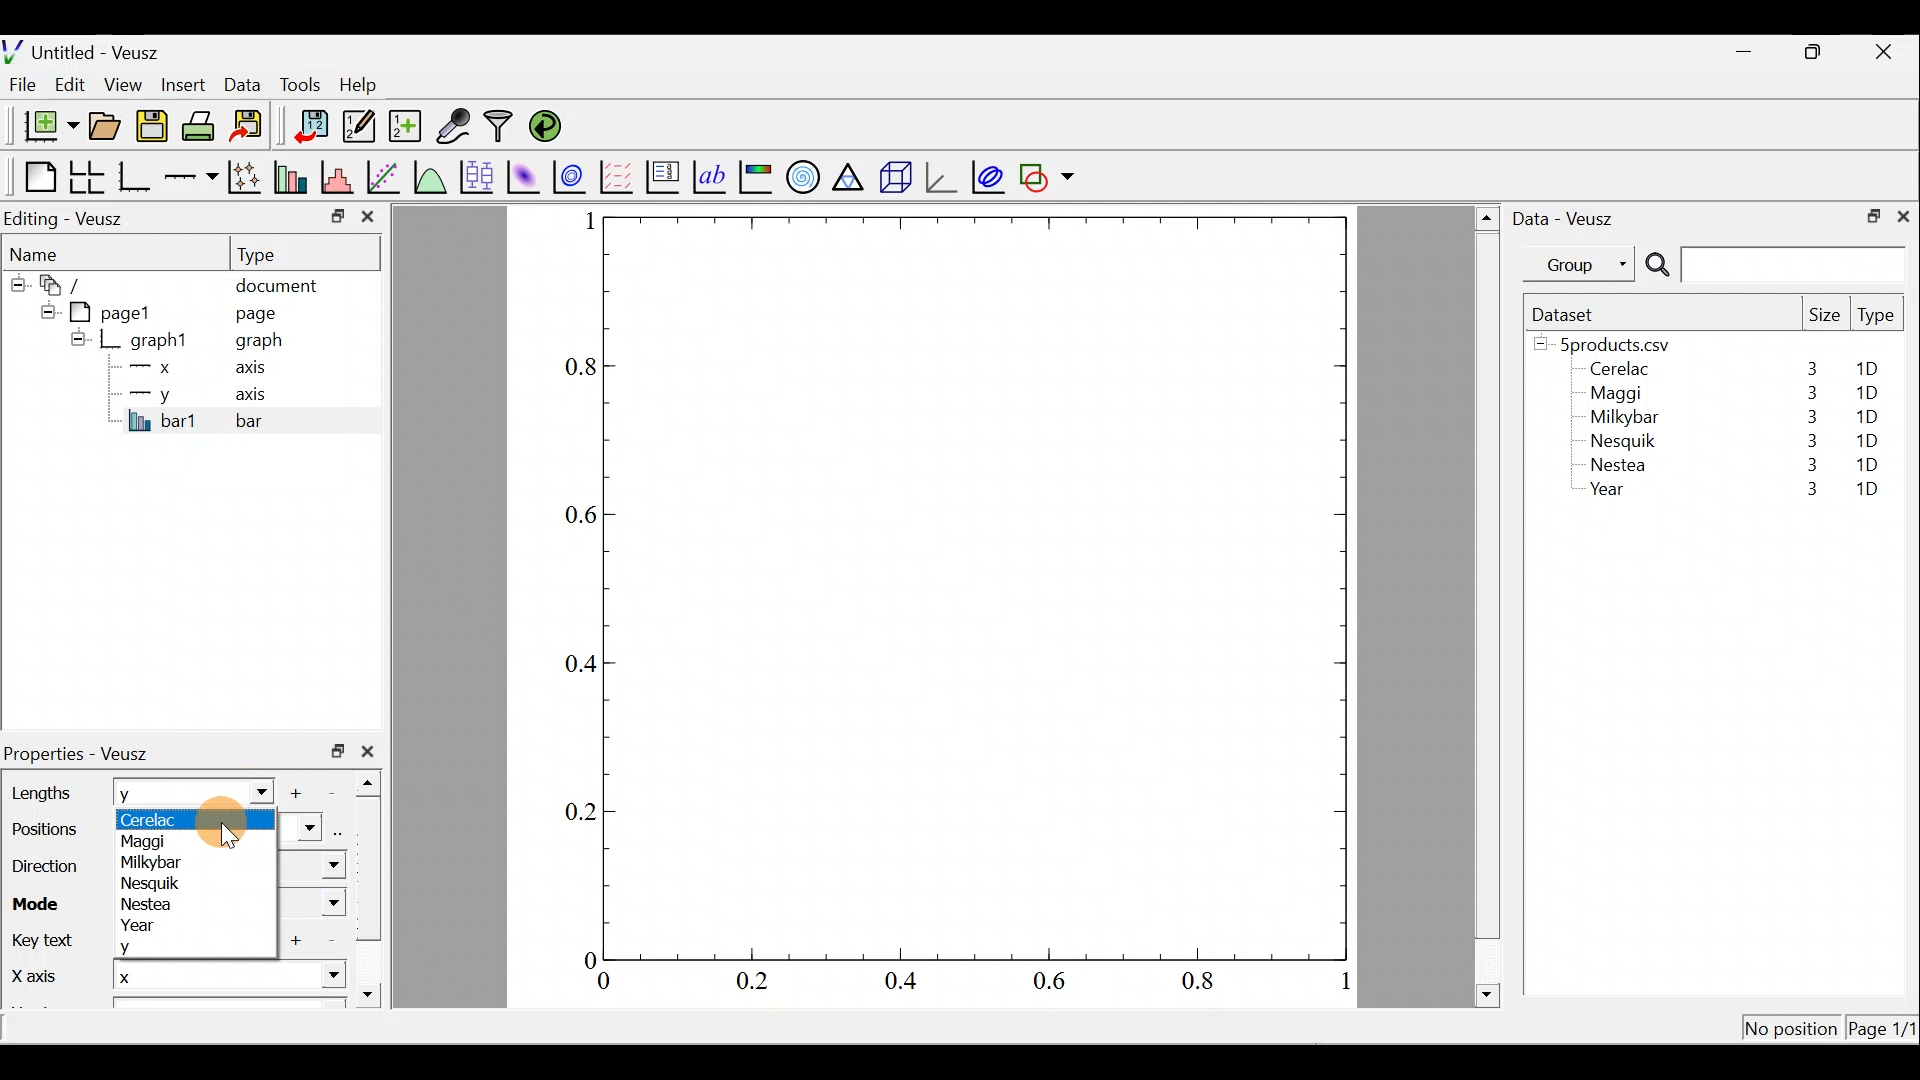 The image size is (1920, 1080). Describe the element at coordinates (1754, 50) in the screenshot. I see `minimize` at that location.